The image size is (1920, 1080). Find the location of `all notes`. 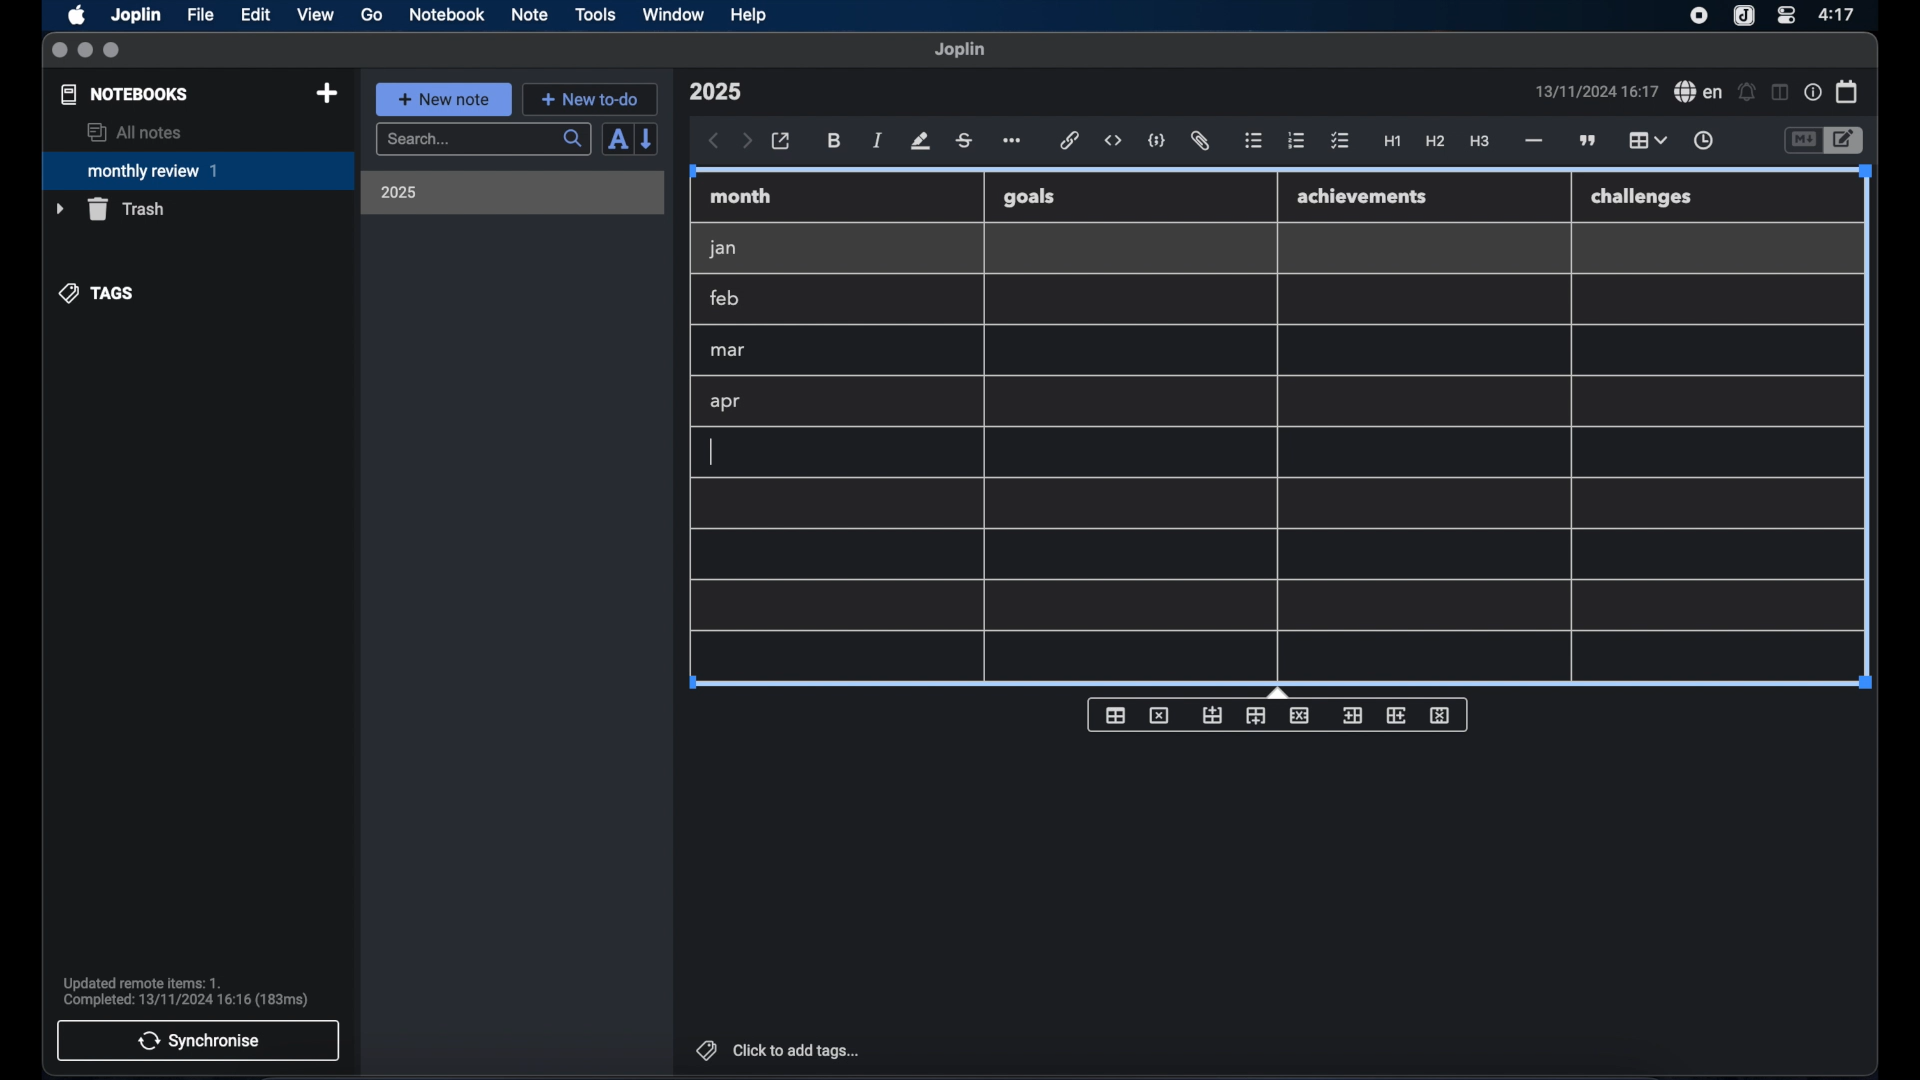

all notes is located at coordinates (134, 132).